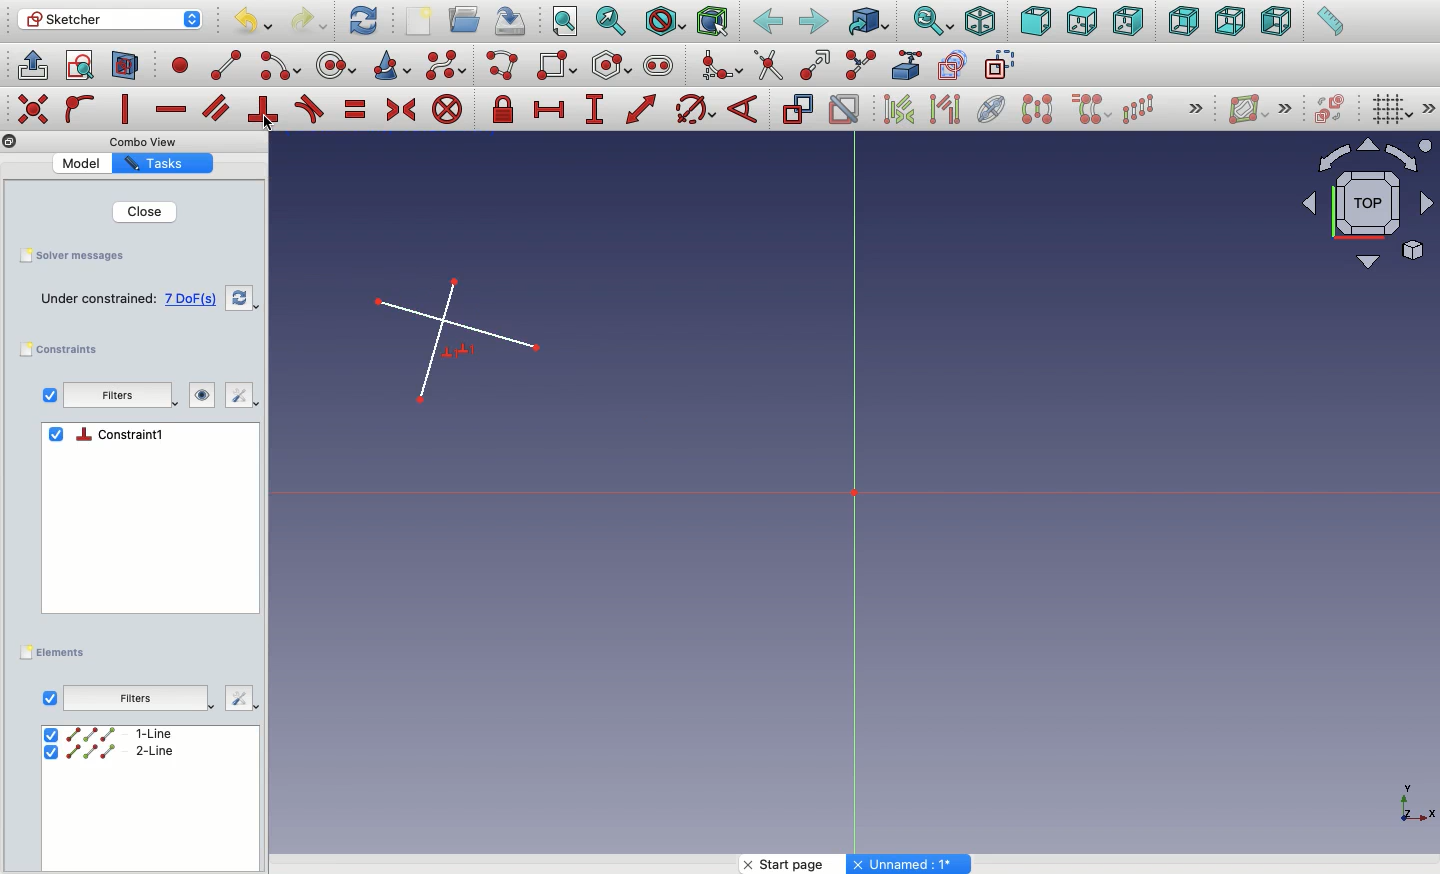  Describe the element at coordinates (310, 21) in the screenshot. I see `Redo` at that location.